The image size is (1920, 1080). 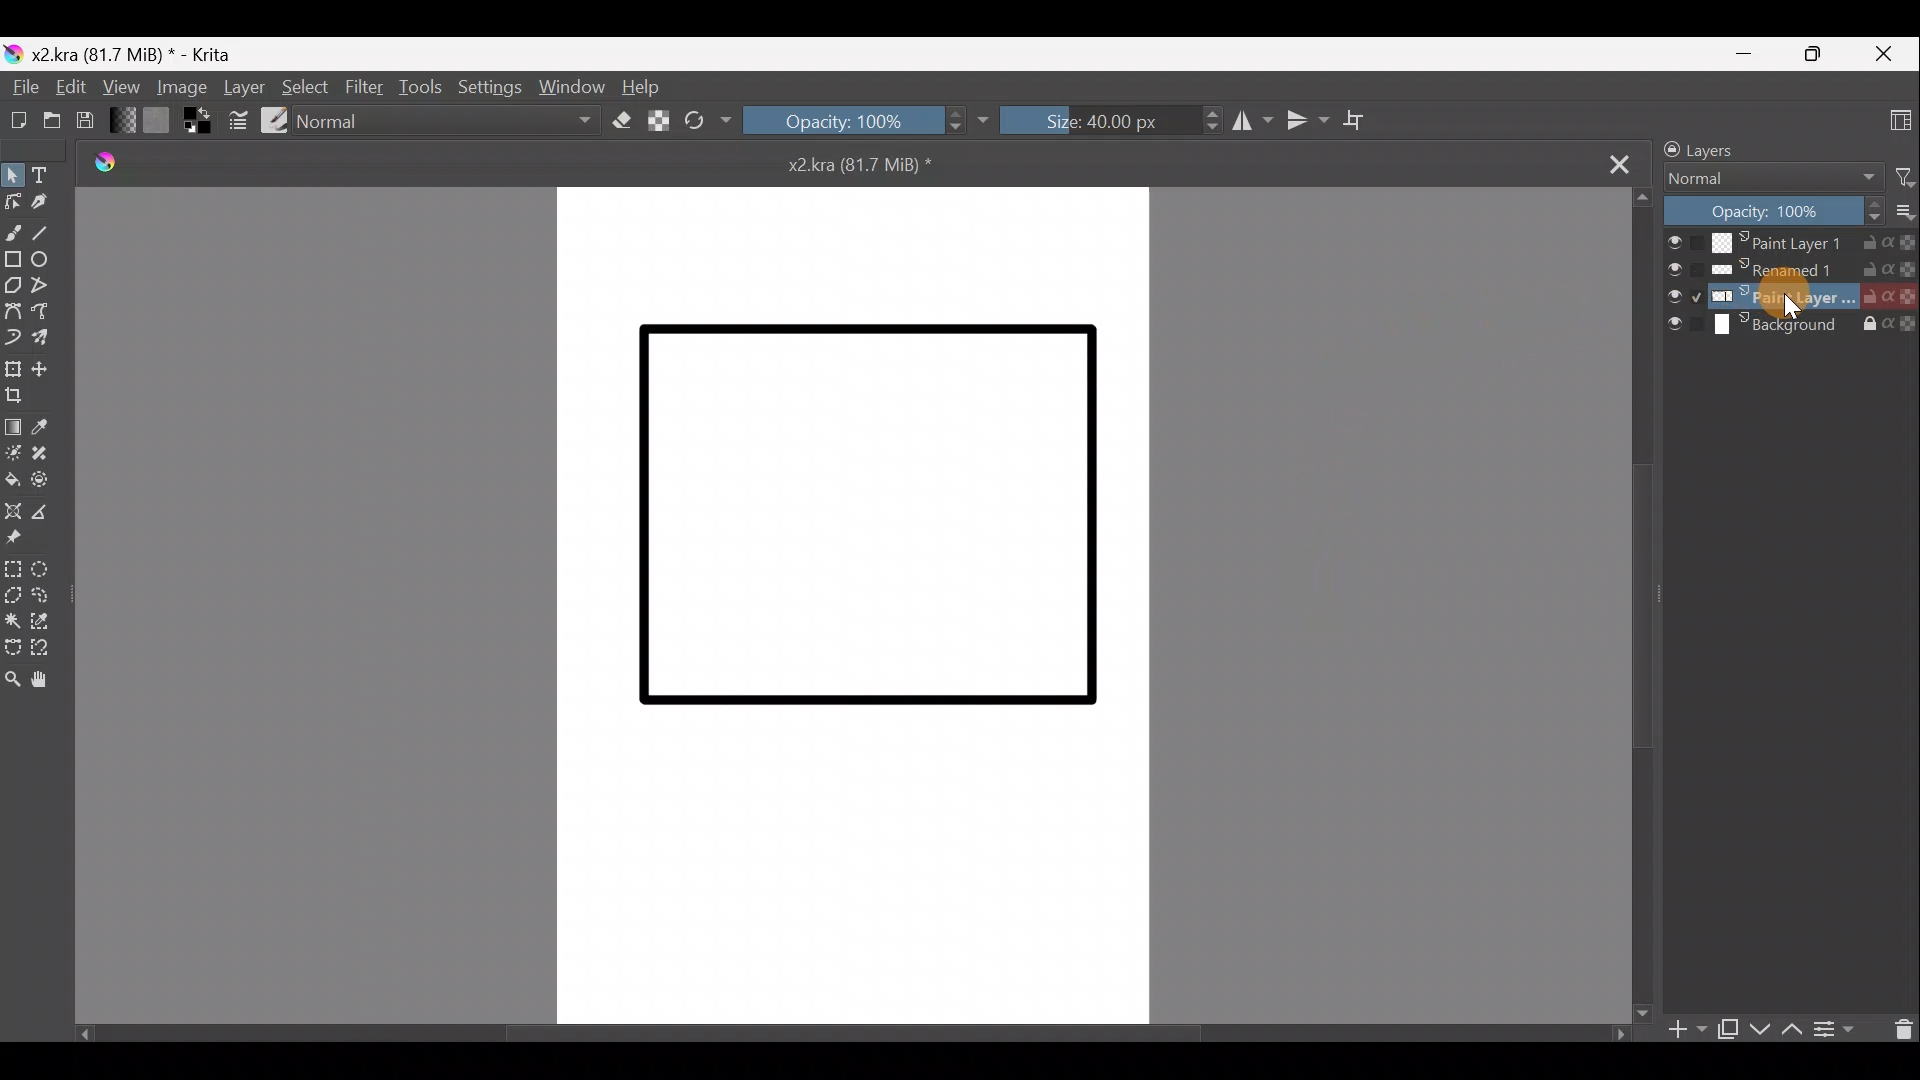 I want to click on Cursor, so click(x=1787, y=299).